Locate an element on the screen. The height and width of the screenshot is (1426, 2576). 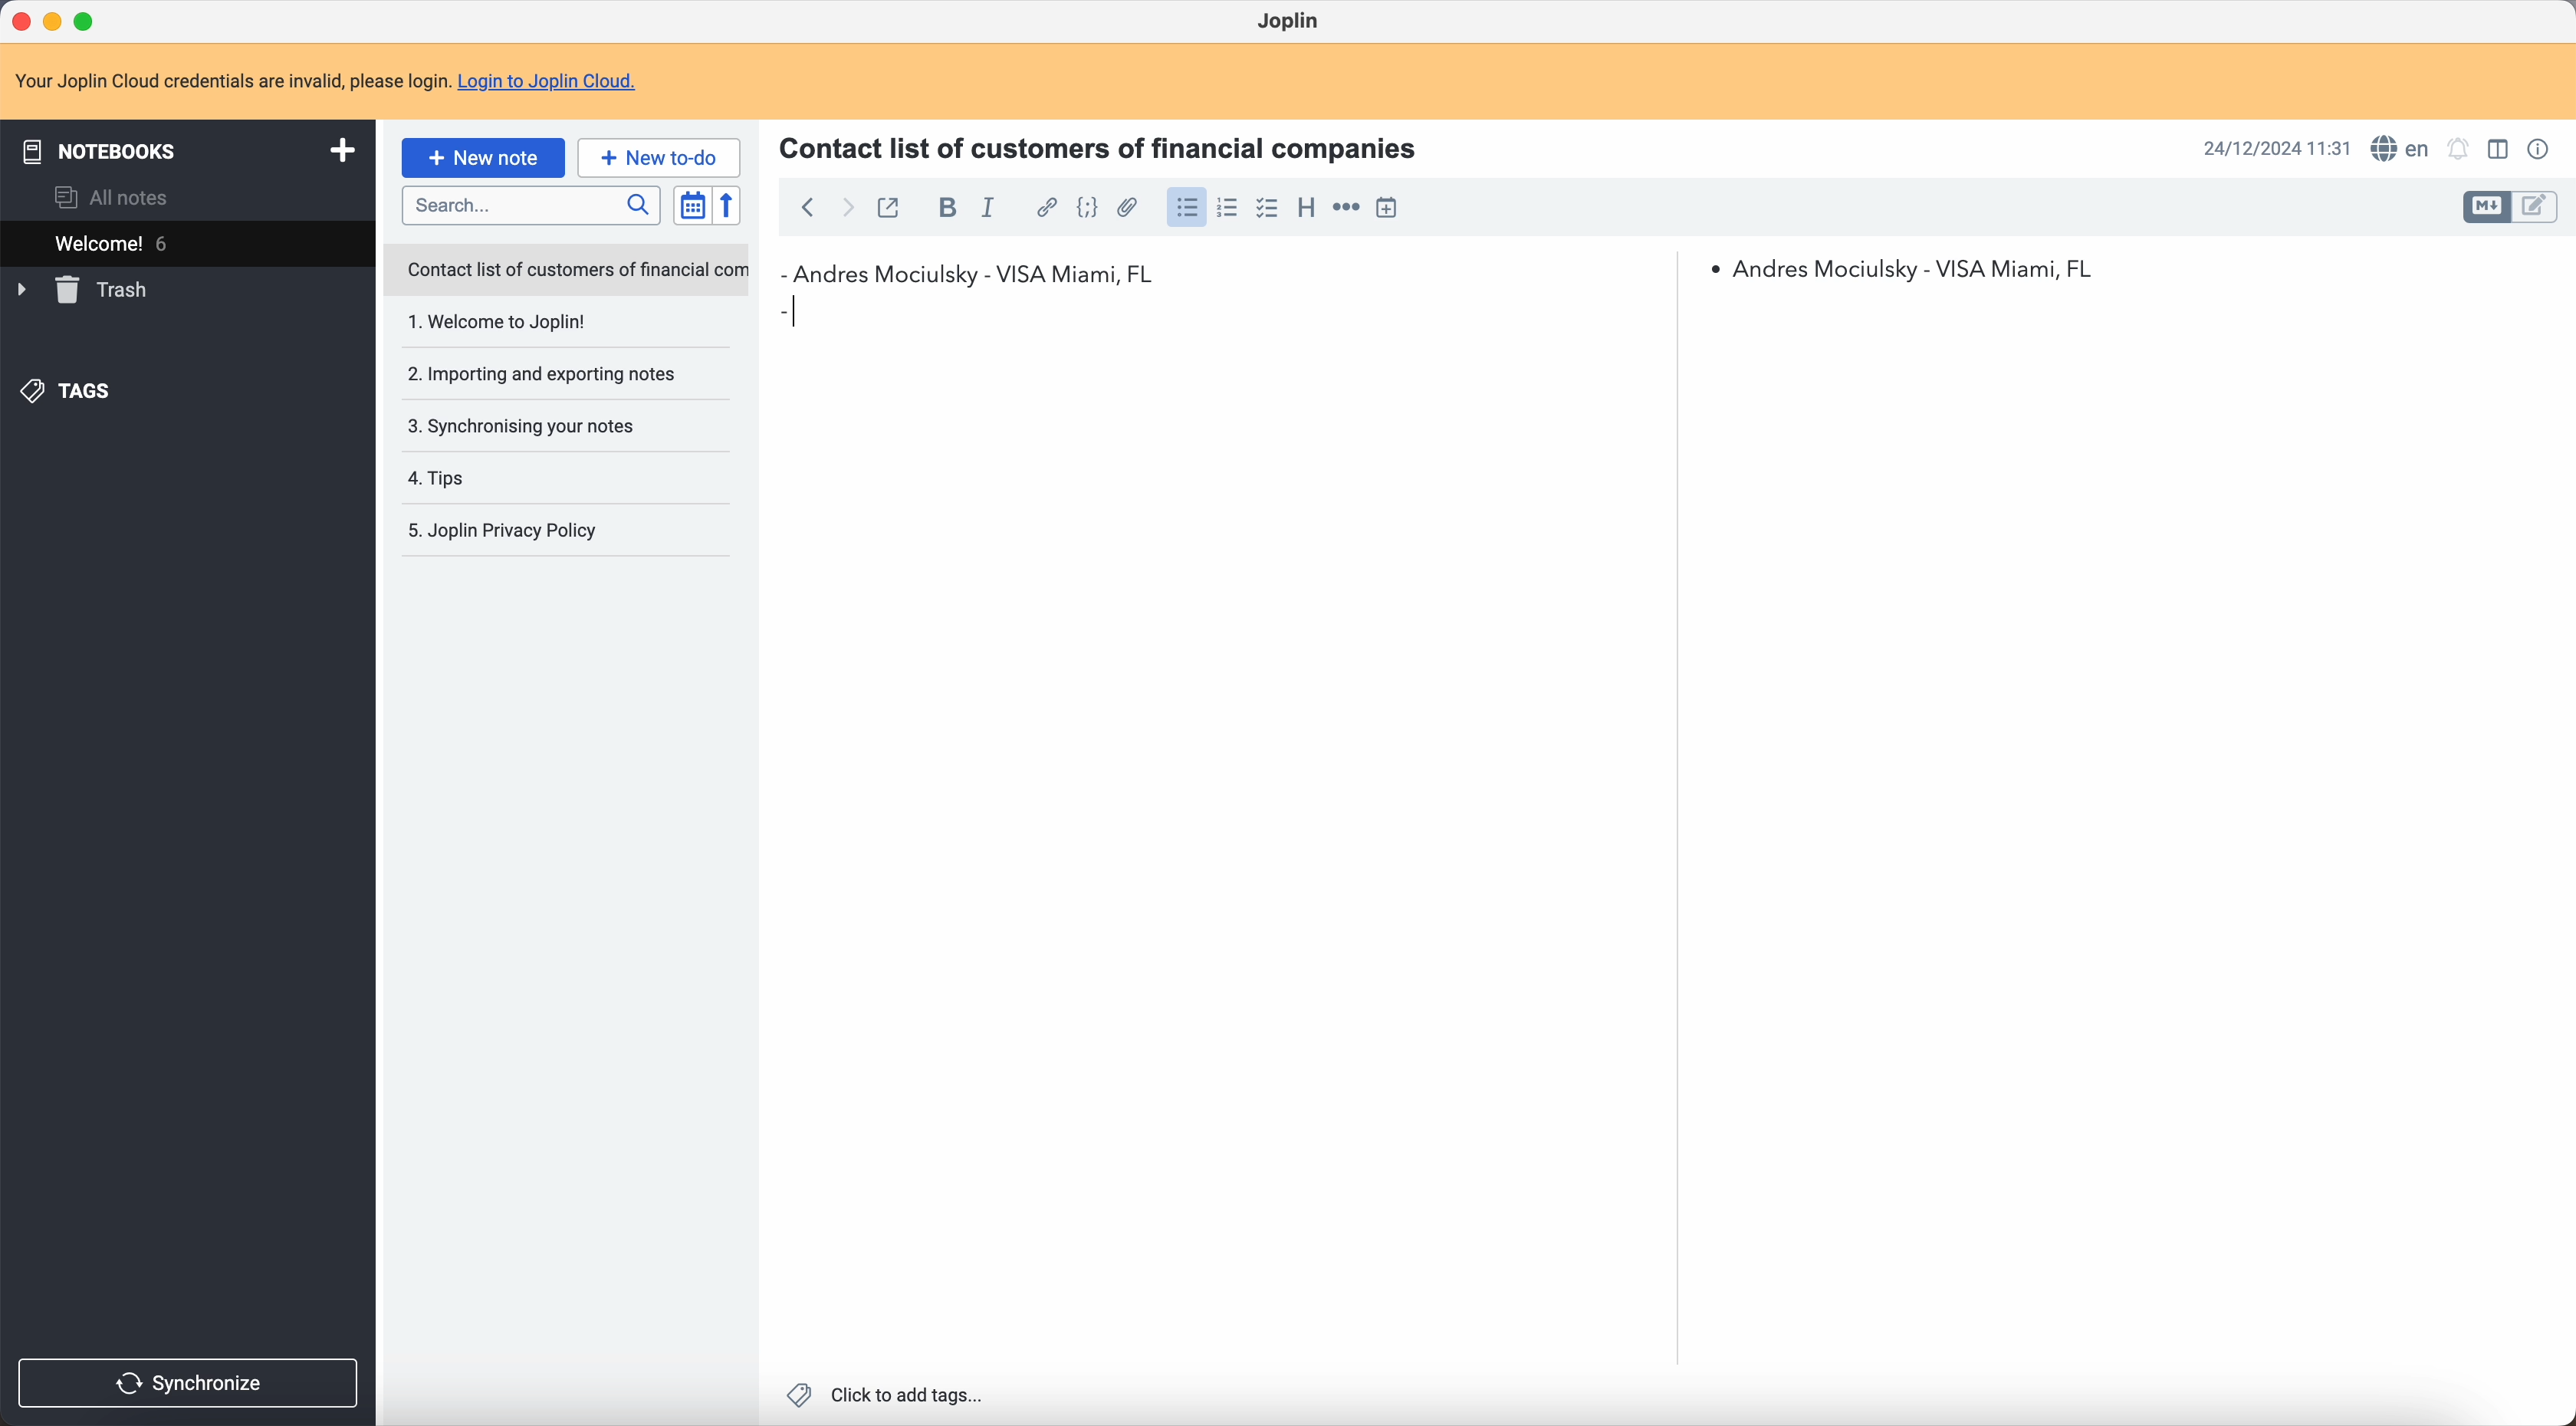
Joplin is located at coordinates (1287, 20).